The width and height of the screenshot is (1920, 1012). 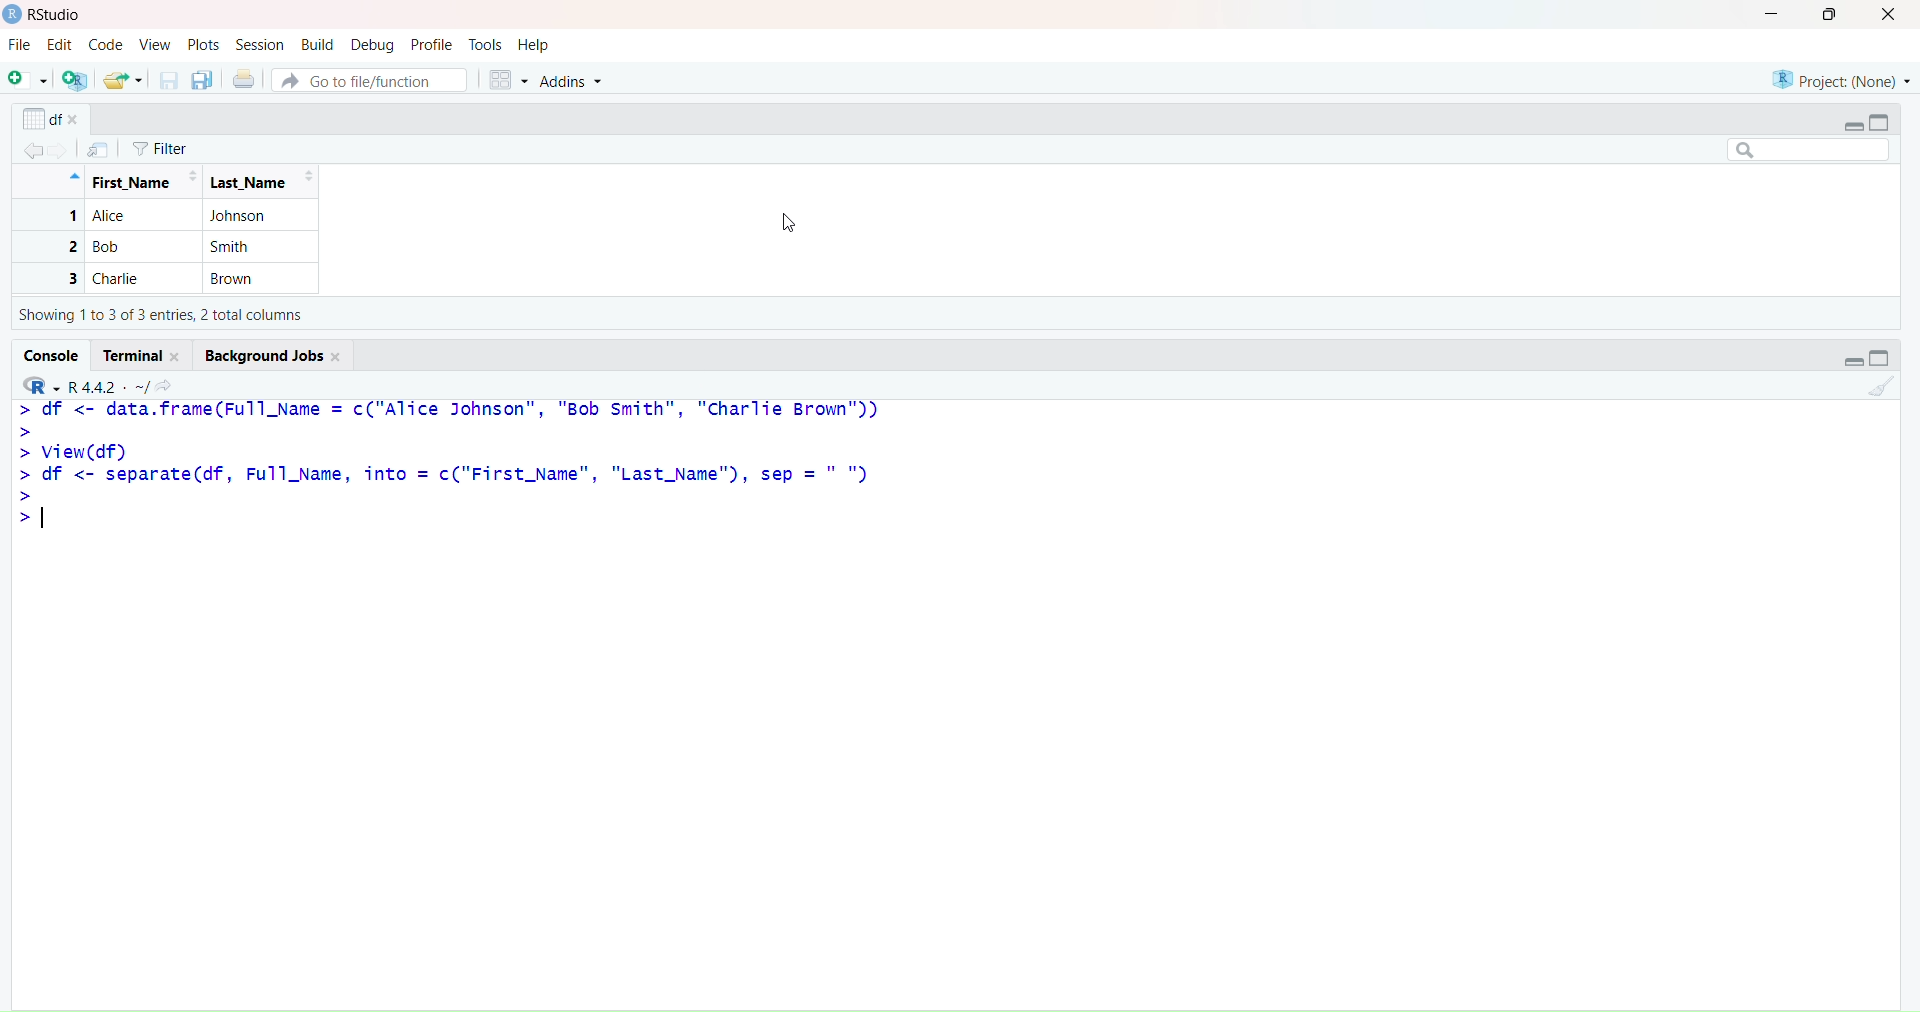 What do you see at coordinates (1852, 124) in the screenshot?
I see `Minimize` at bounding box center [1852, 124].